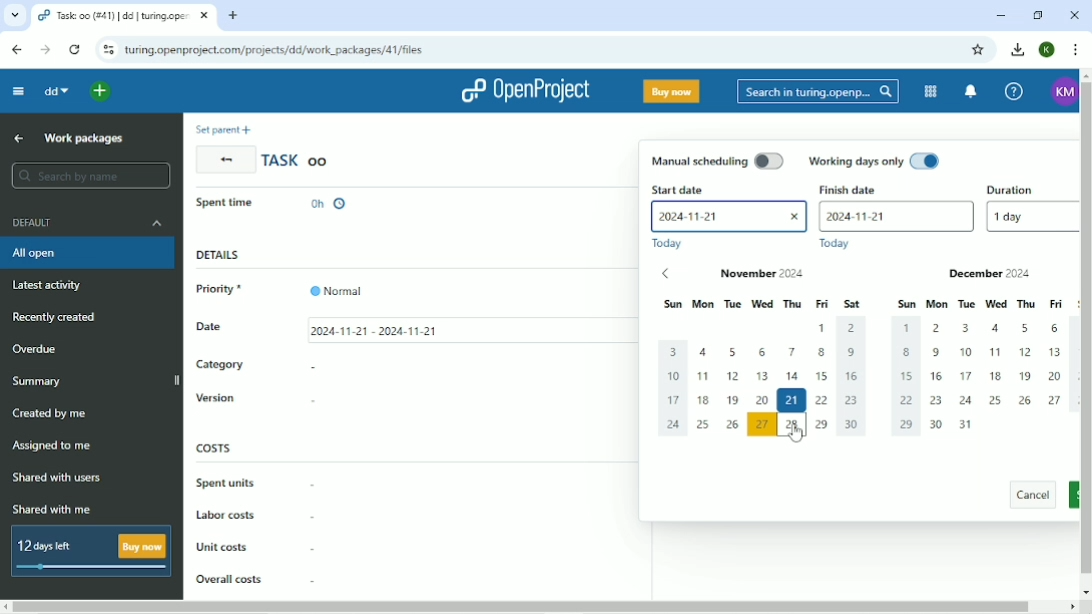 Image resolution: width=1092 pixels, height=614 pixels. Describe the element at coordinates (659, 275) in the screenshot. I see `previous dates` at that location.